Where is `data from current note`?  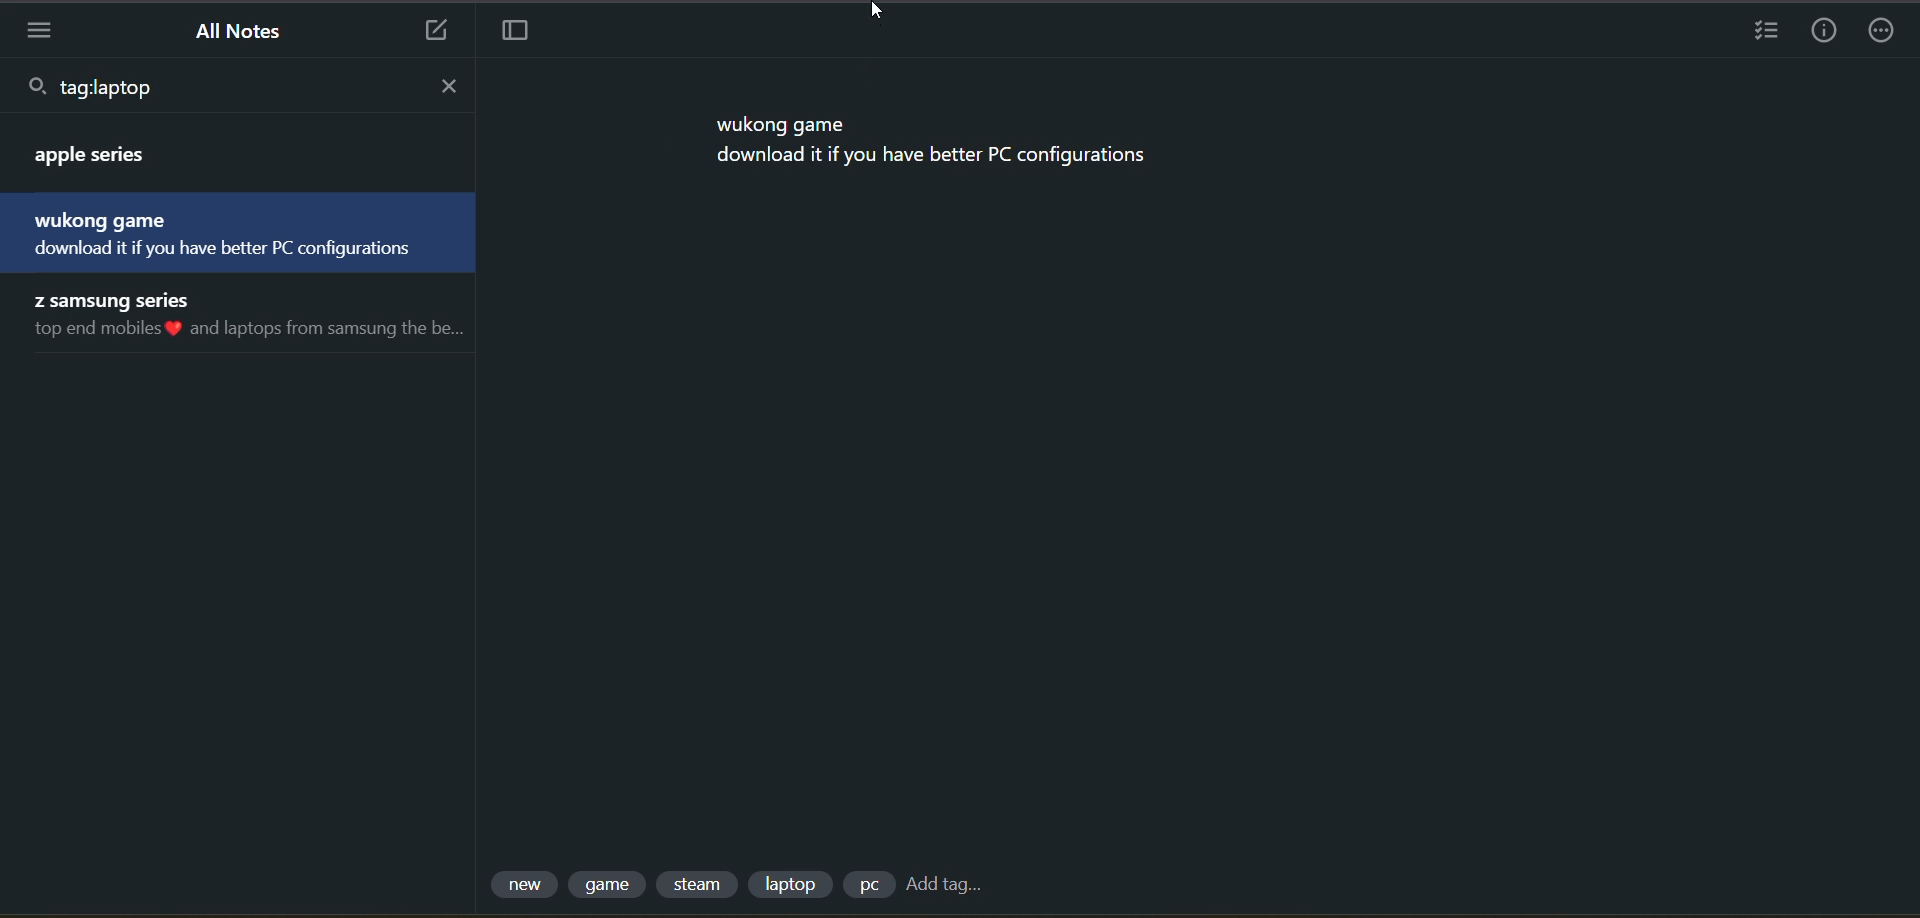
data from current note is located at coordinates (937, 144).